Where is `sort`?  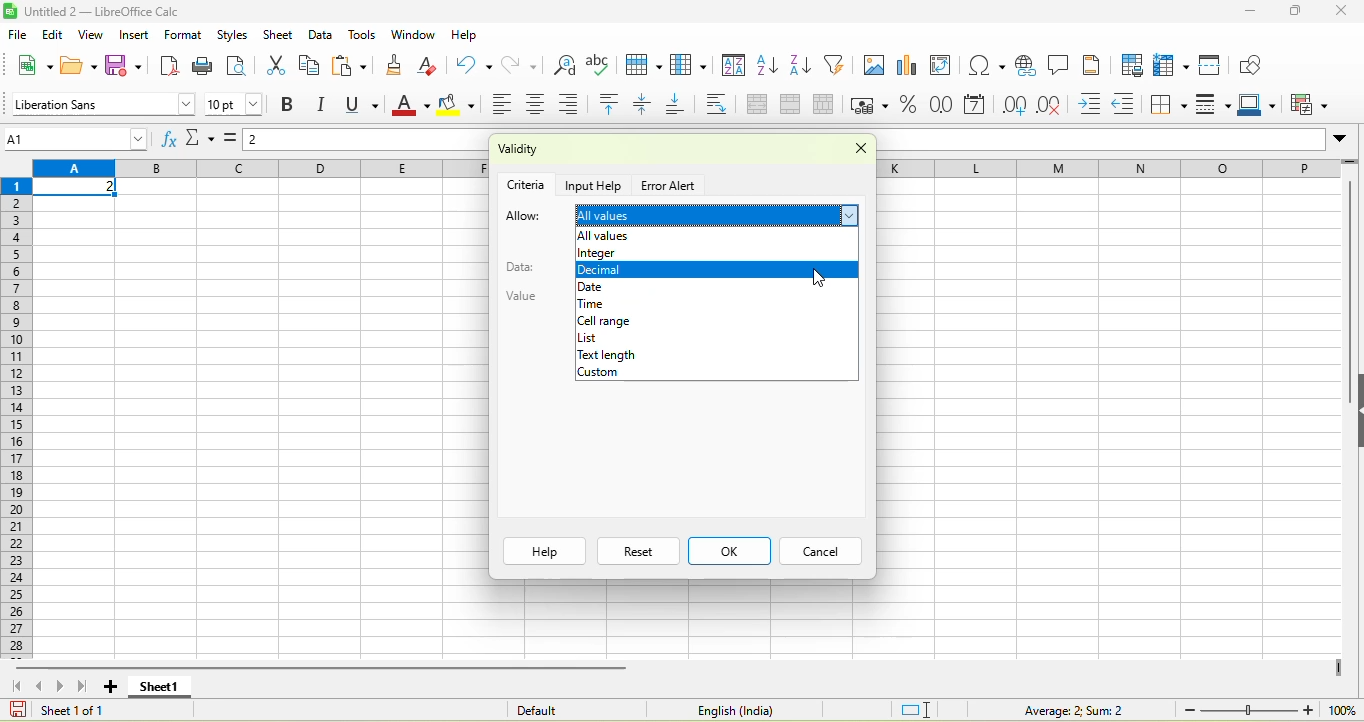
sort is located at coordinates (734, 68).